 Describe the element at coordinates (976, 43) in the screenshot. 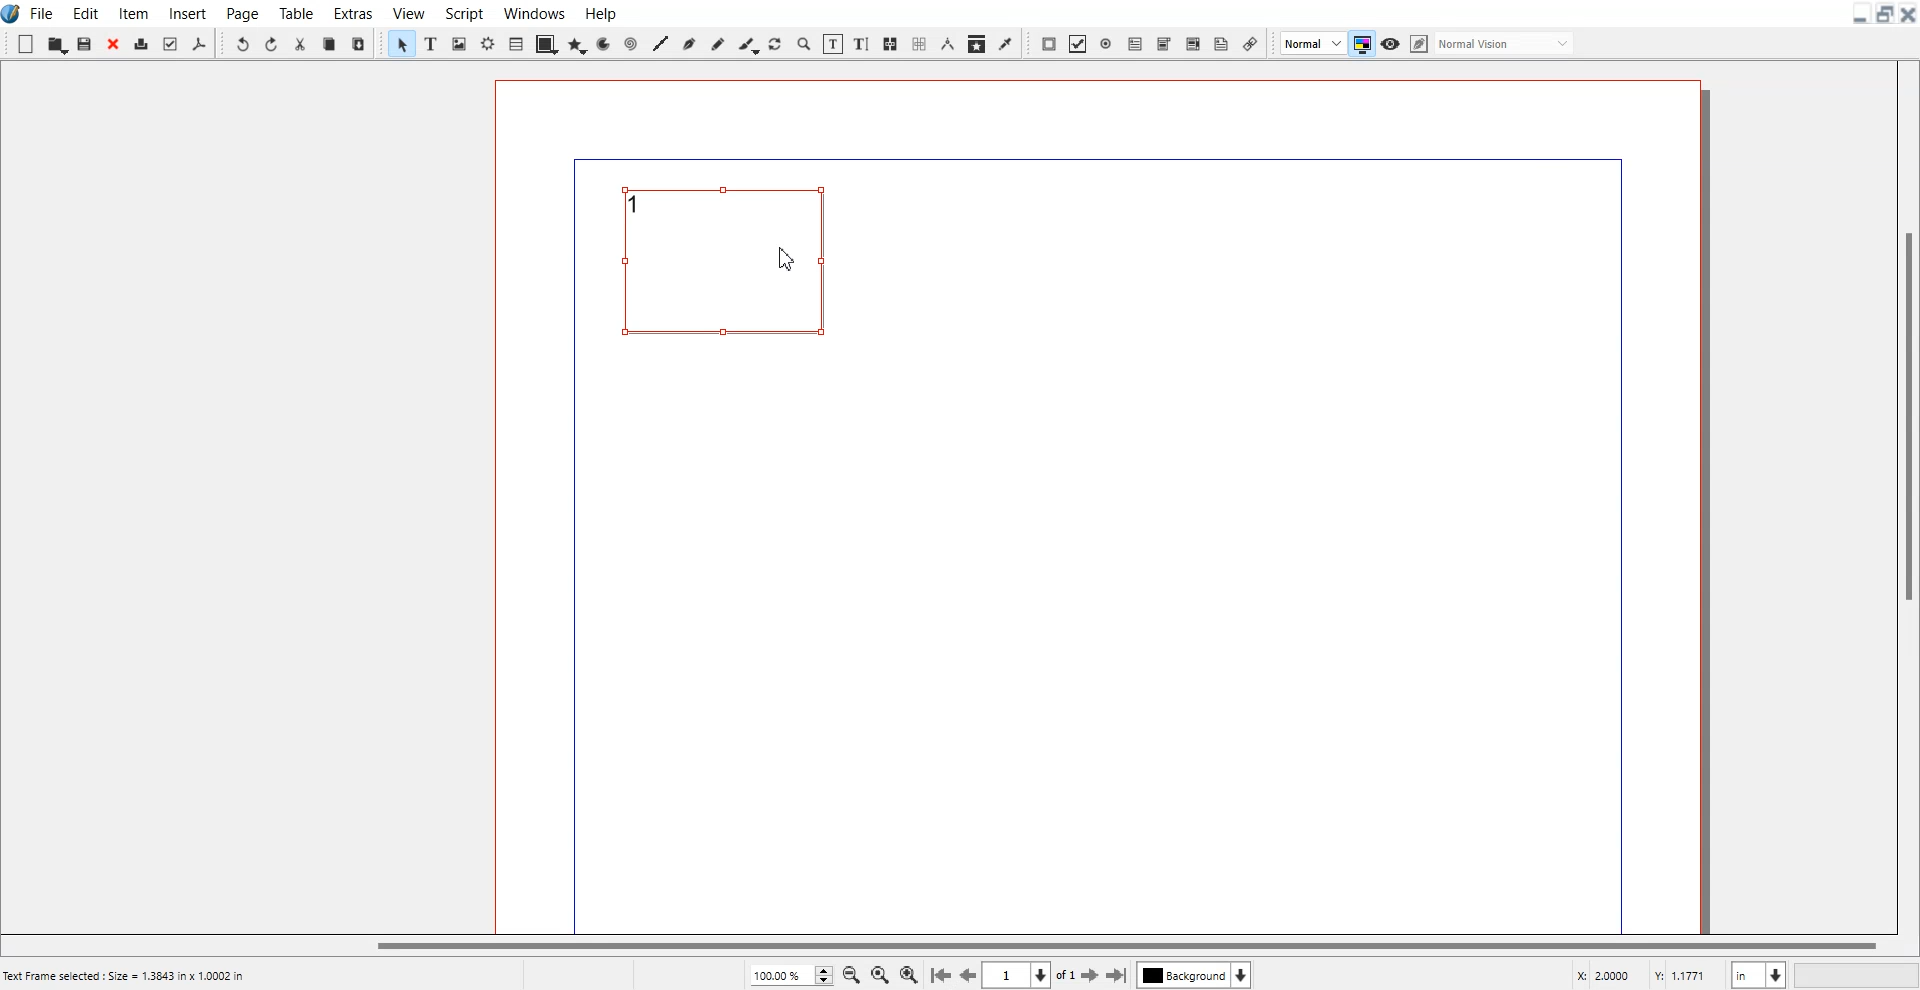

I see `Copy item Properties` at that location.